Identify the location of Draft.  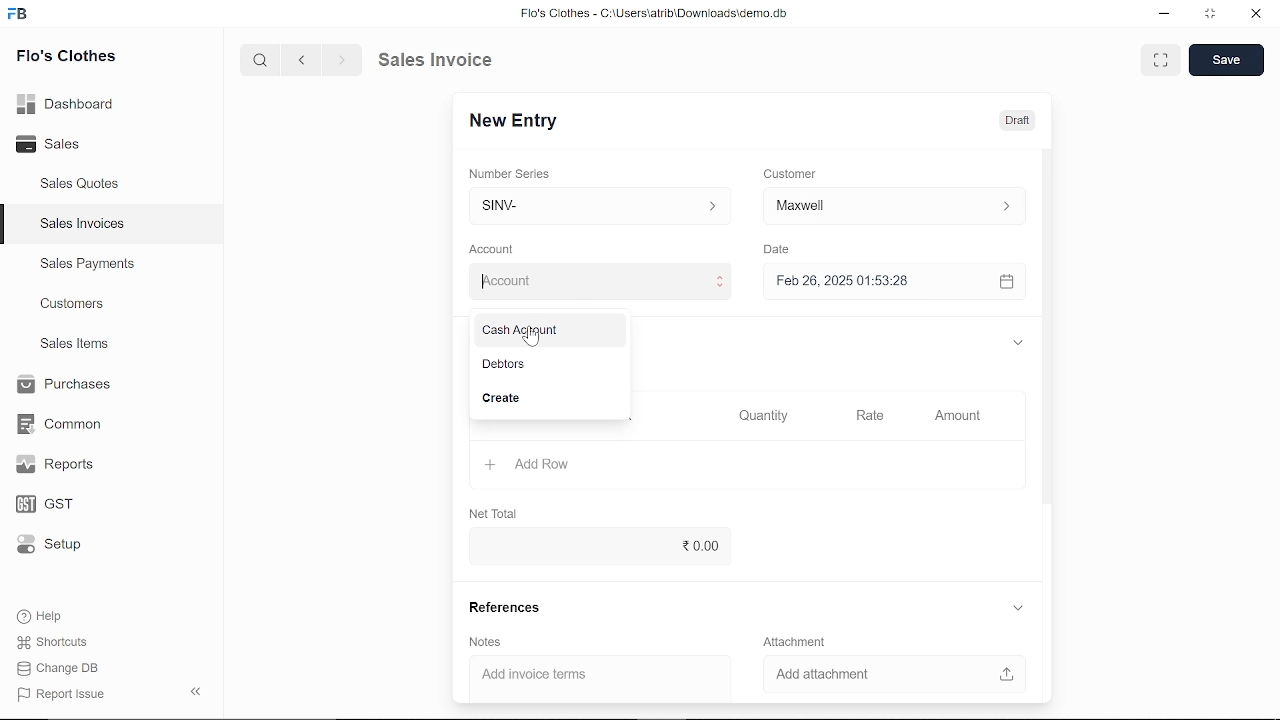
(1006, 119).